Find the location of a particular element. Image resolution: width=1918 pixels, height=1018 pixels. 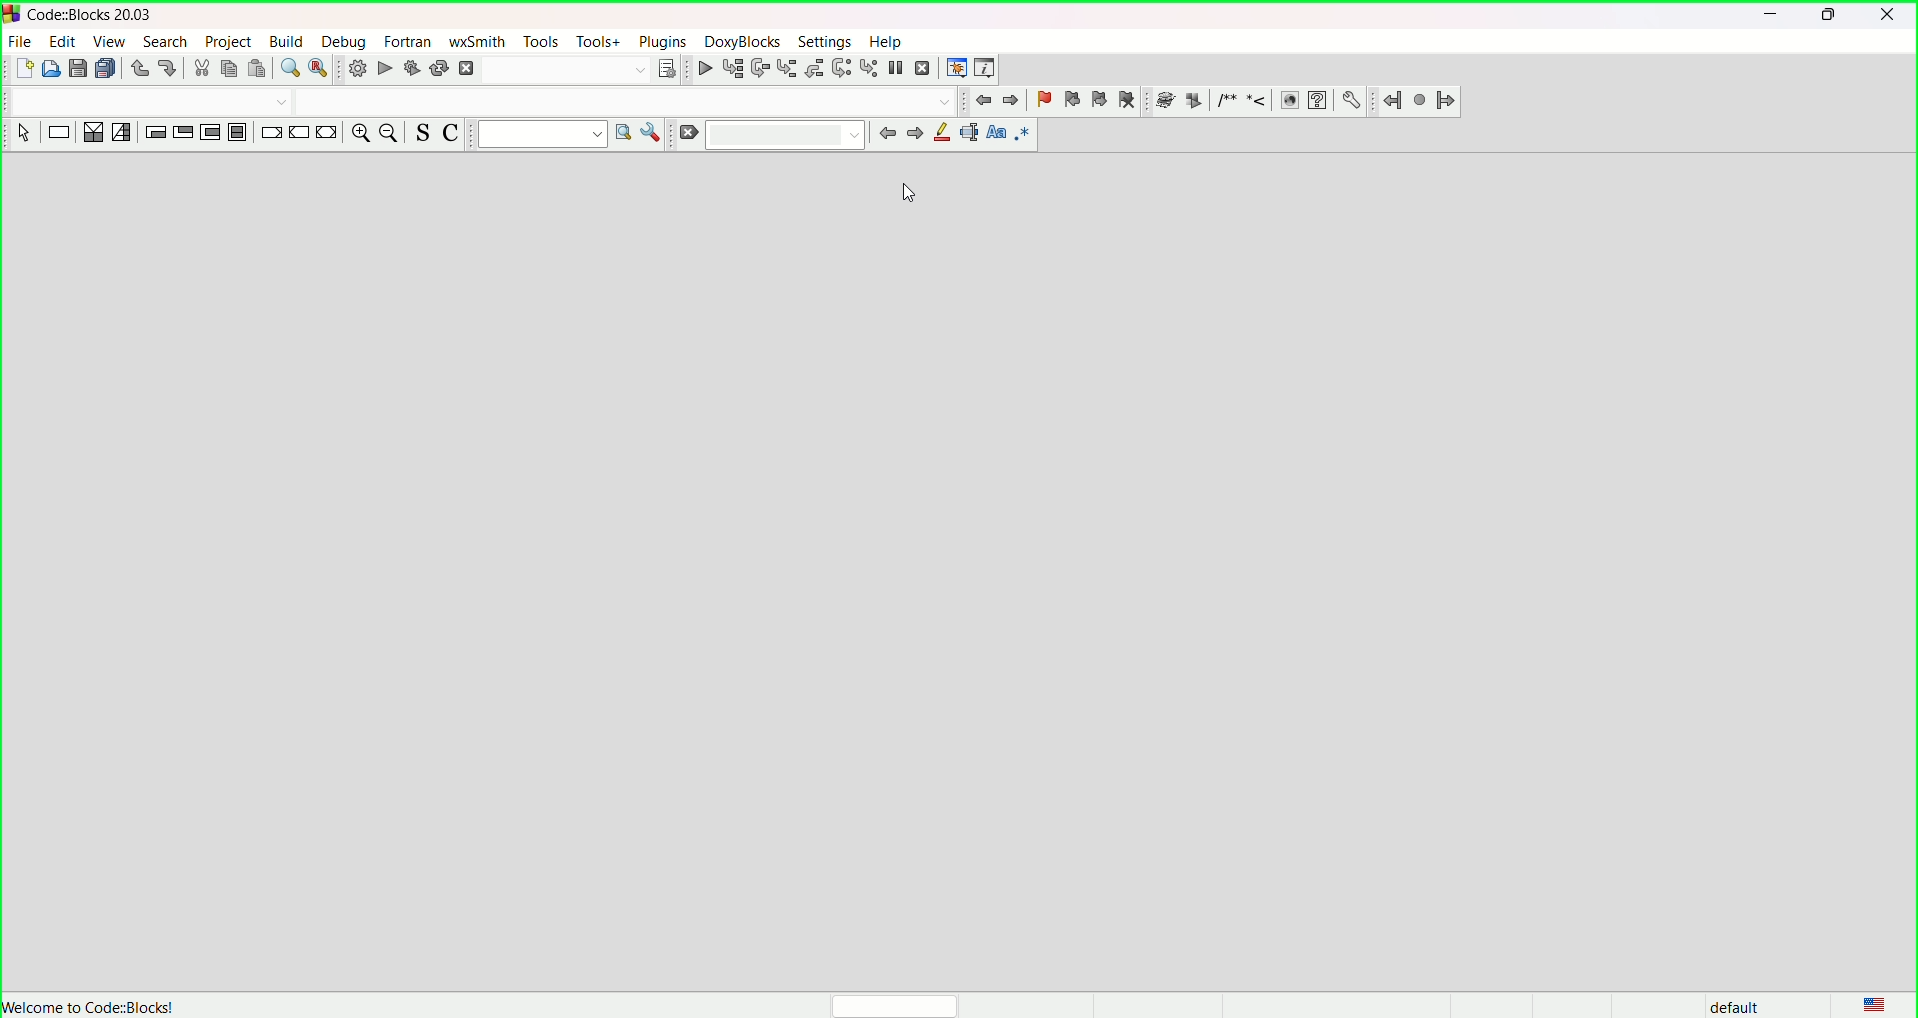

CodeBlocks::20.03 is located at coordinates (105, 15).